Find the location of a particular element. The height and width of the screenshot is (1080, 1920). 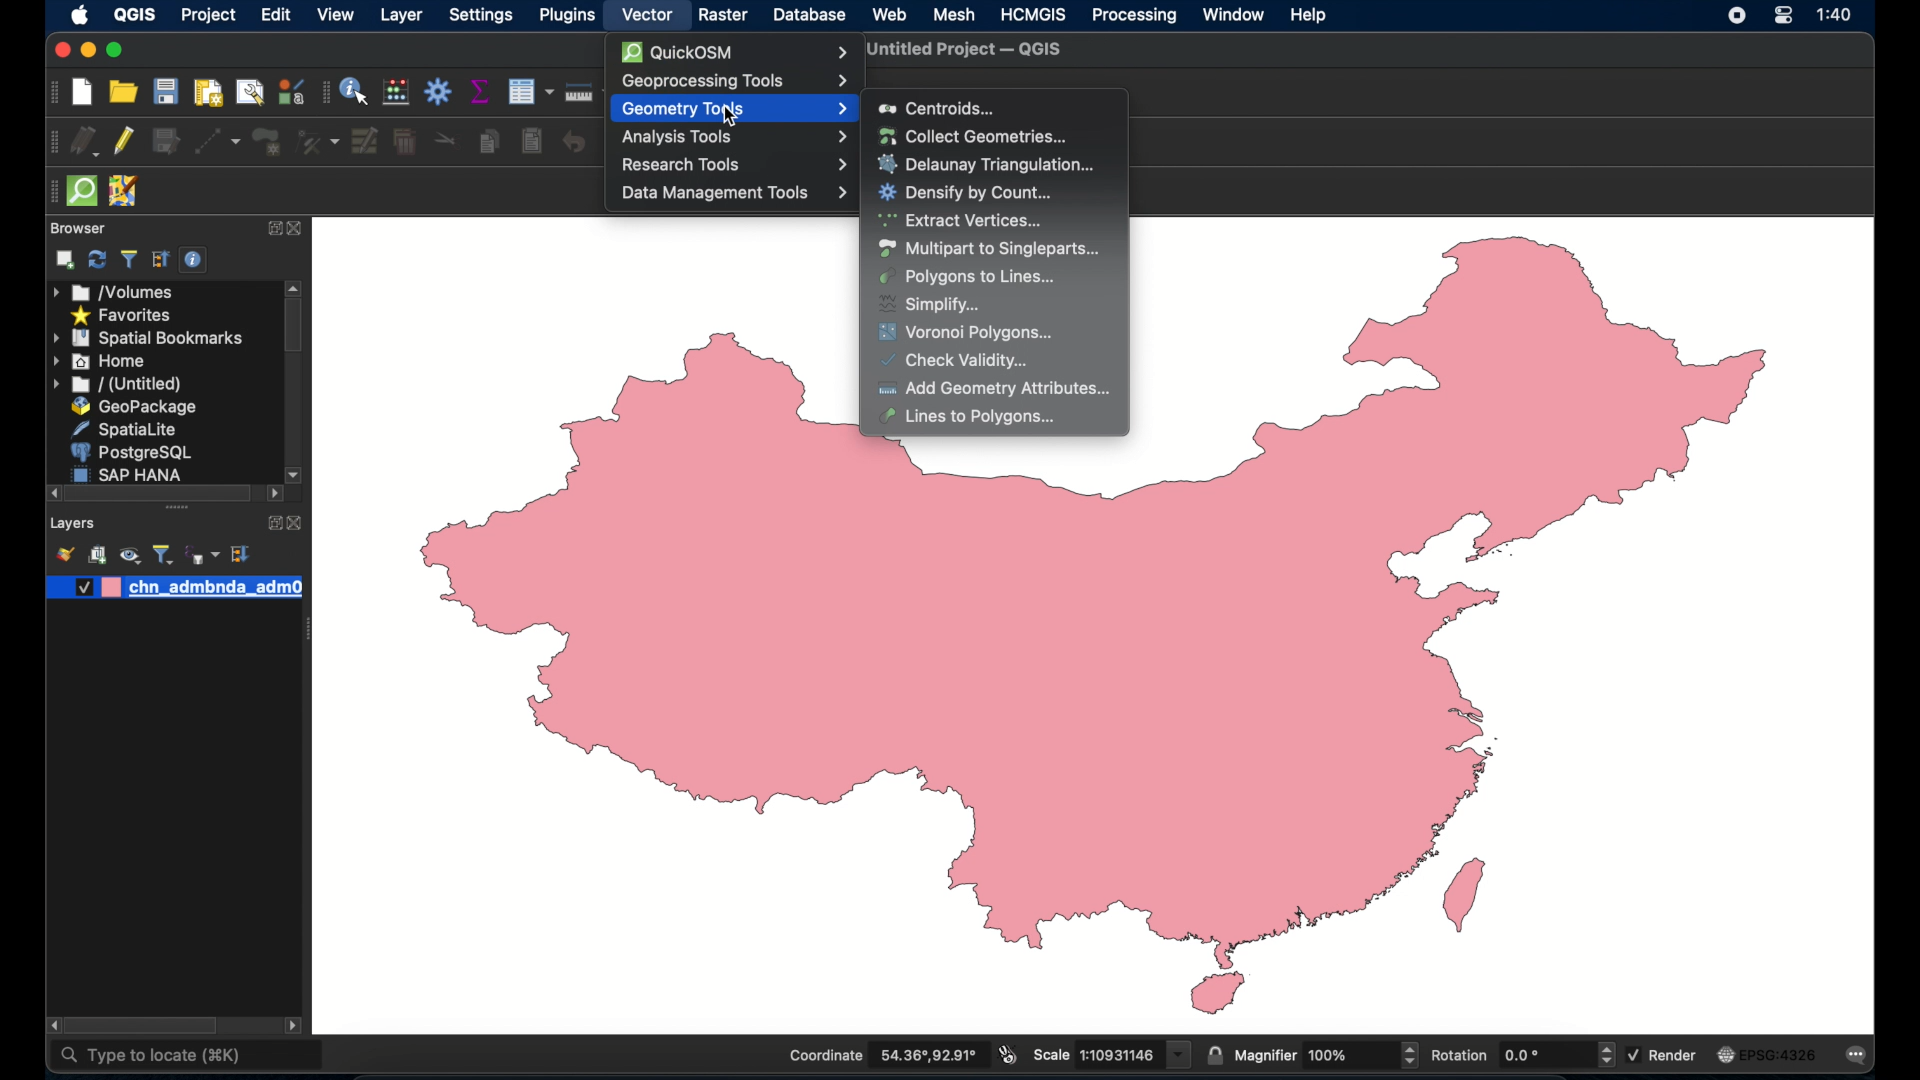

georpocessing tools is located at coordinates (734, 81).